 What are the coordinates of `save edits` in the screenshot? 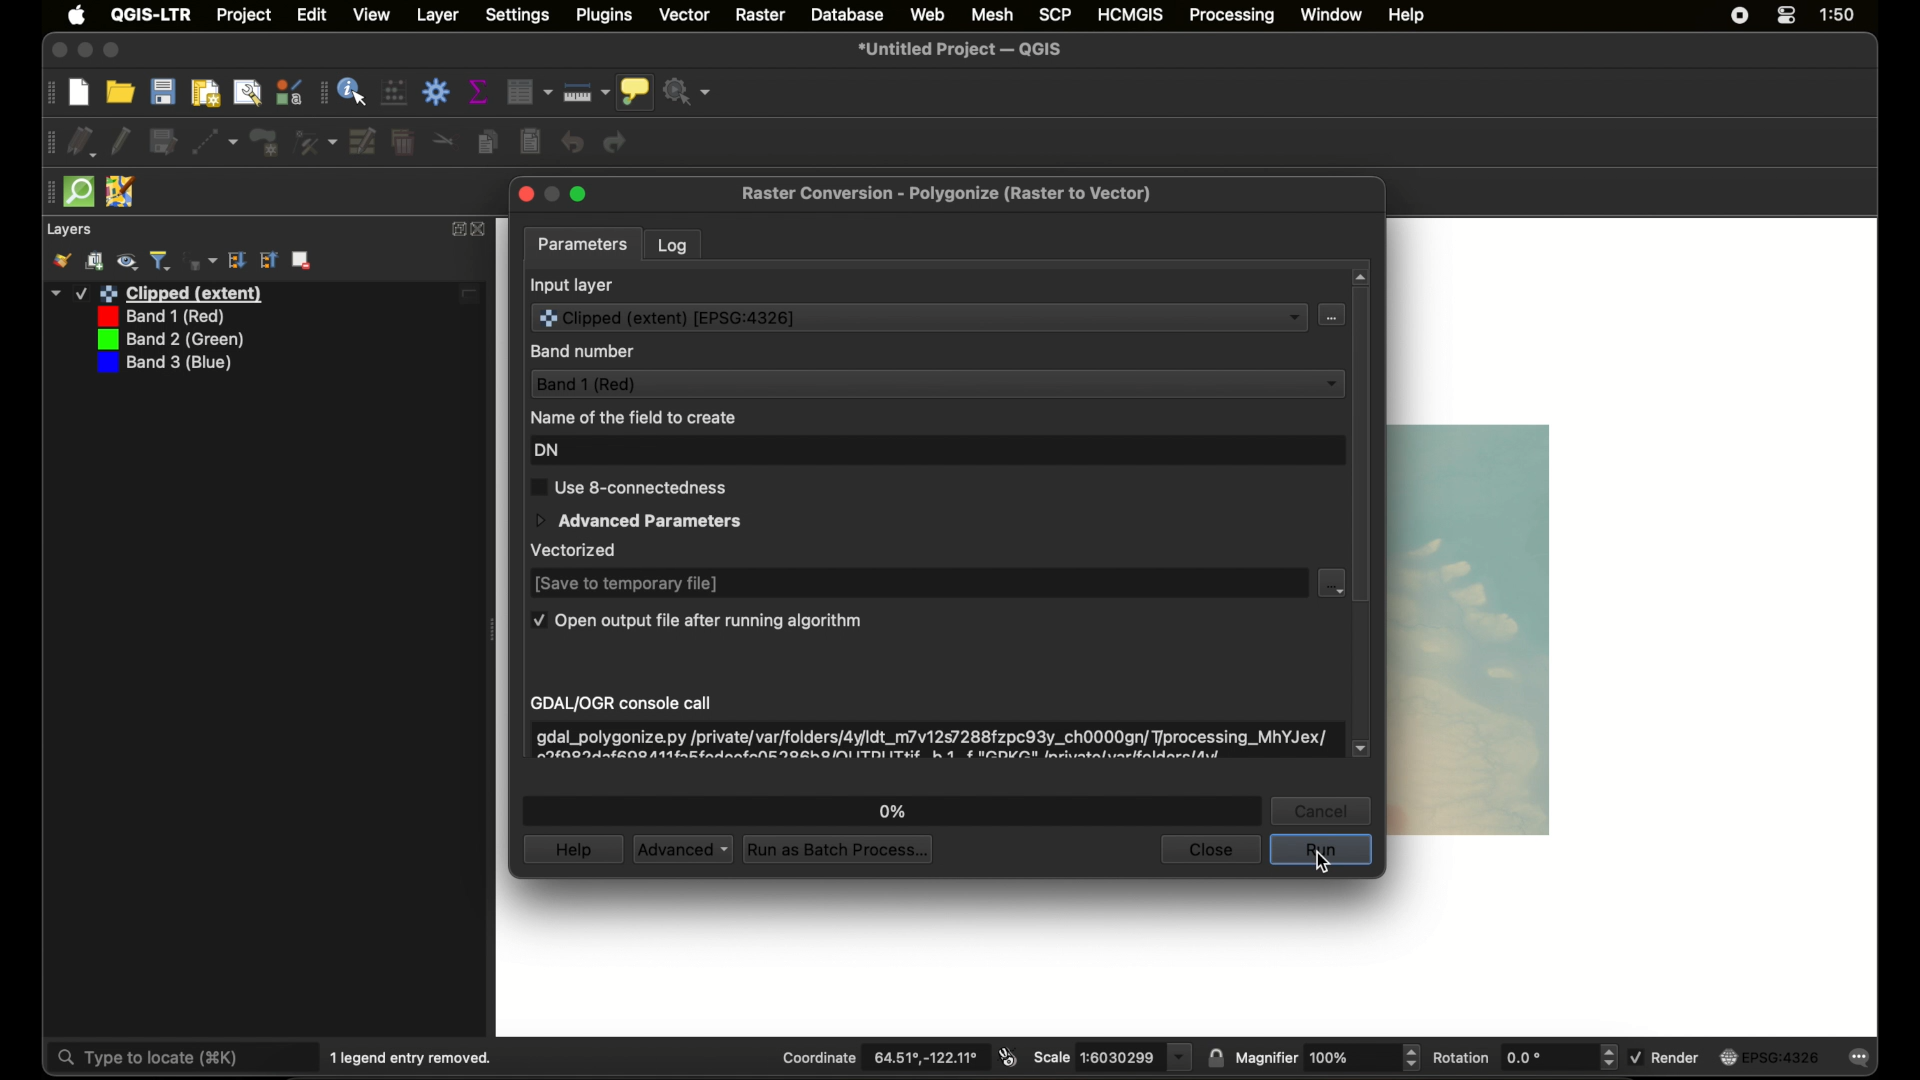 It's located at (163, 142).